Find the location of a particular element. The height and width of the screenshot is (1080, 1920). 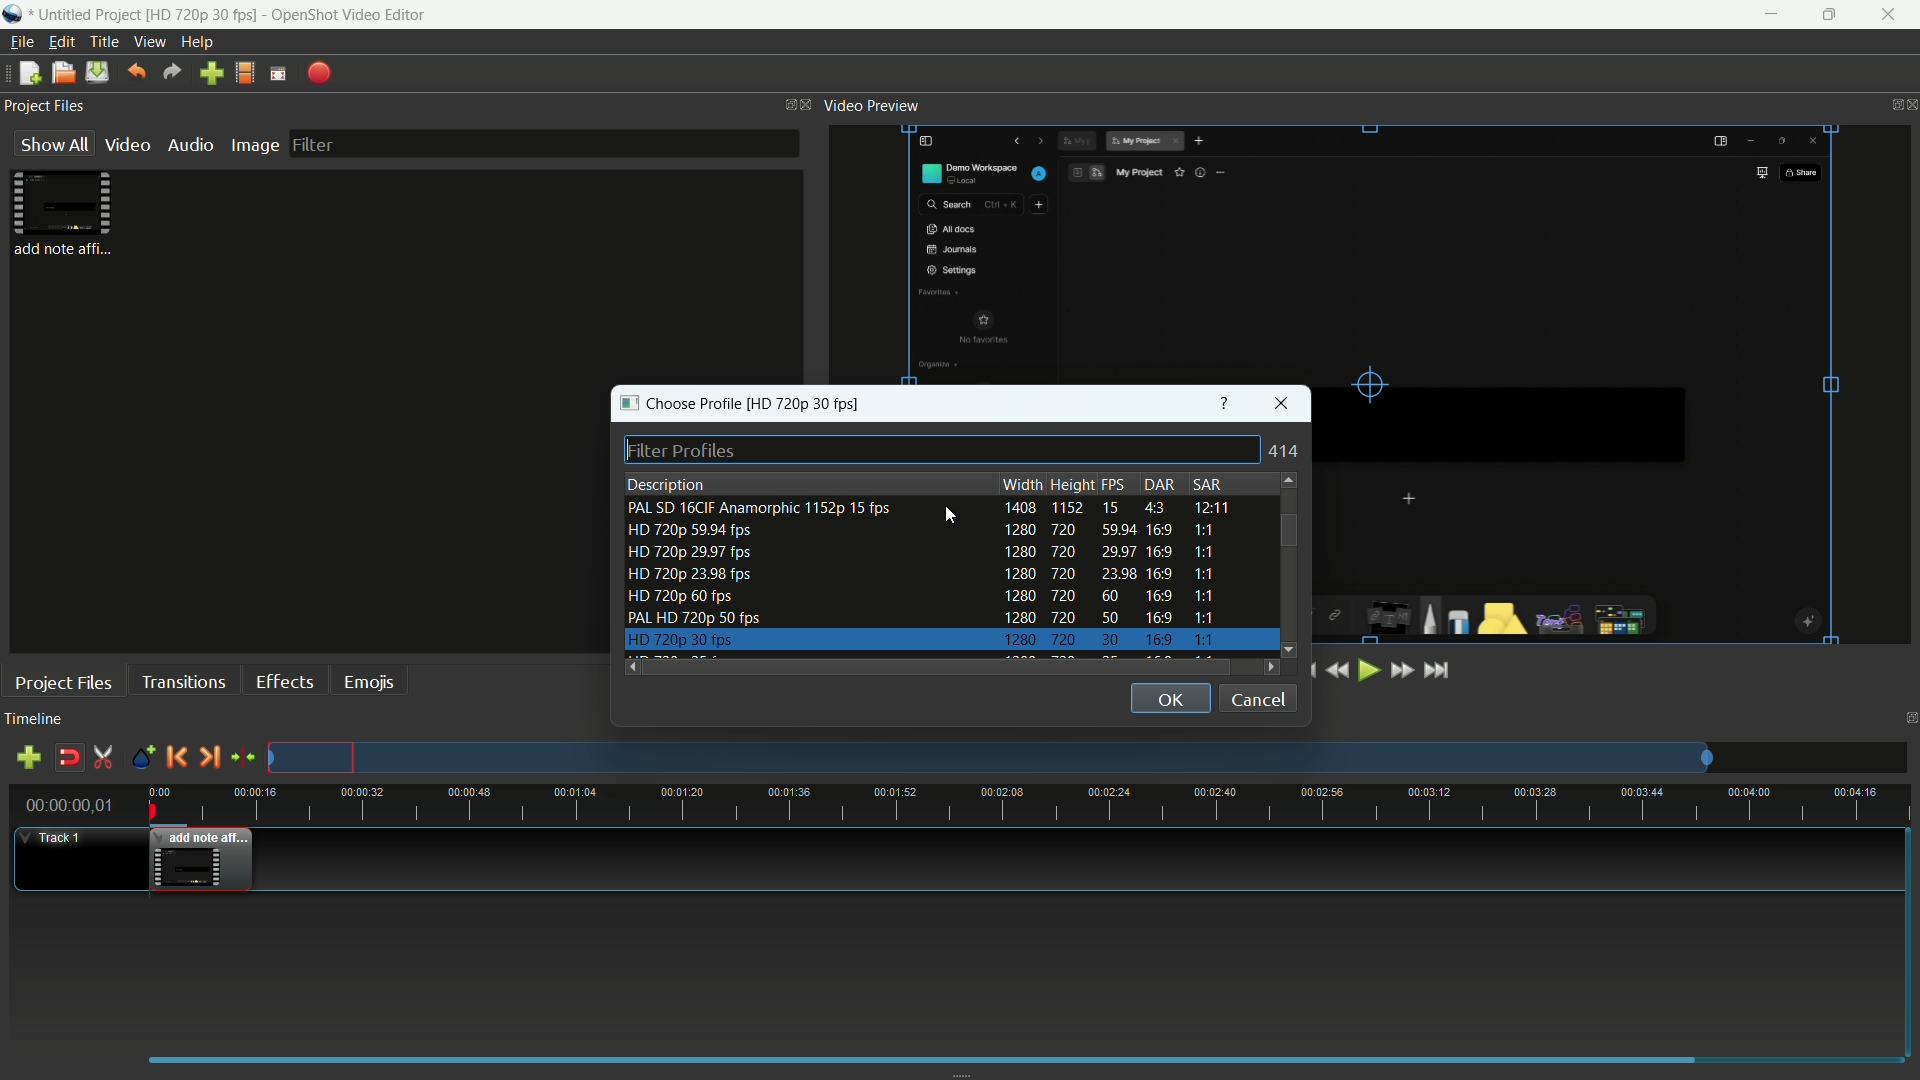

video preview is located at coordinates (873, 106).